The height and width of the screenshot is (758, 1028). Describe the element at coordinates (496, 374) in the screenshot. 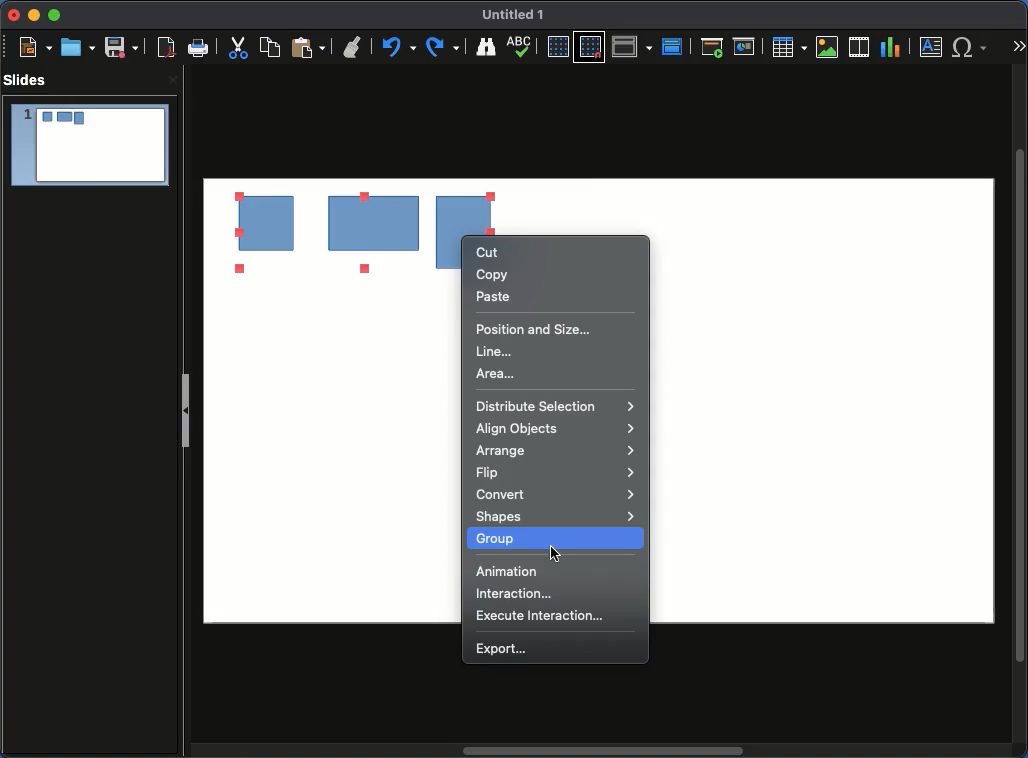

I see `Area` at that location.